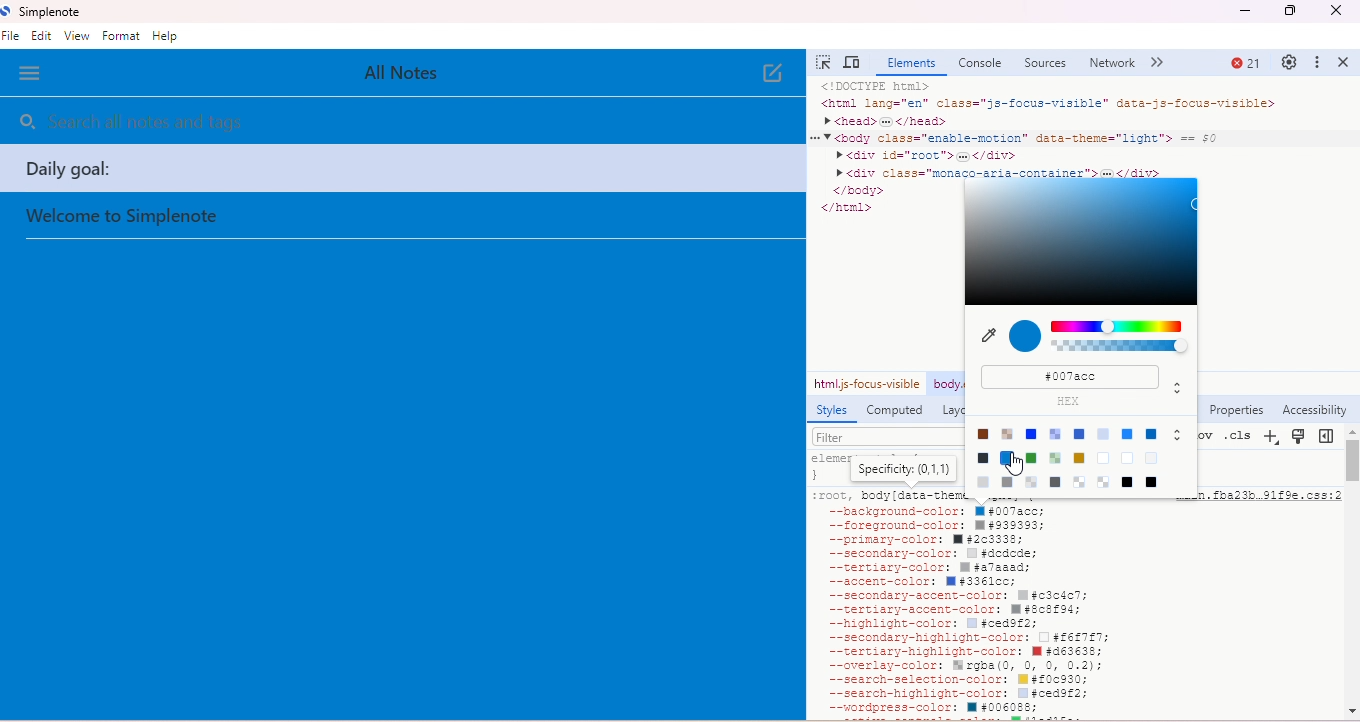 The height and width of the screenshot is (722, 1360). I want to click on view, so click(76, 36).